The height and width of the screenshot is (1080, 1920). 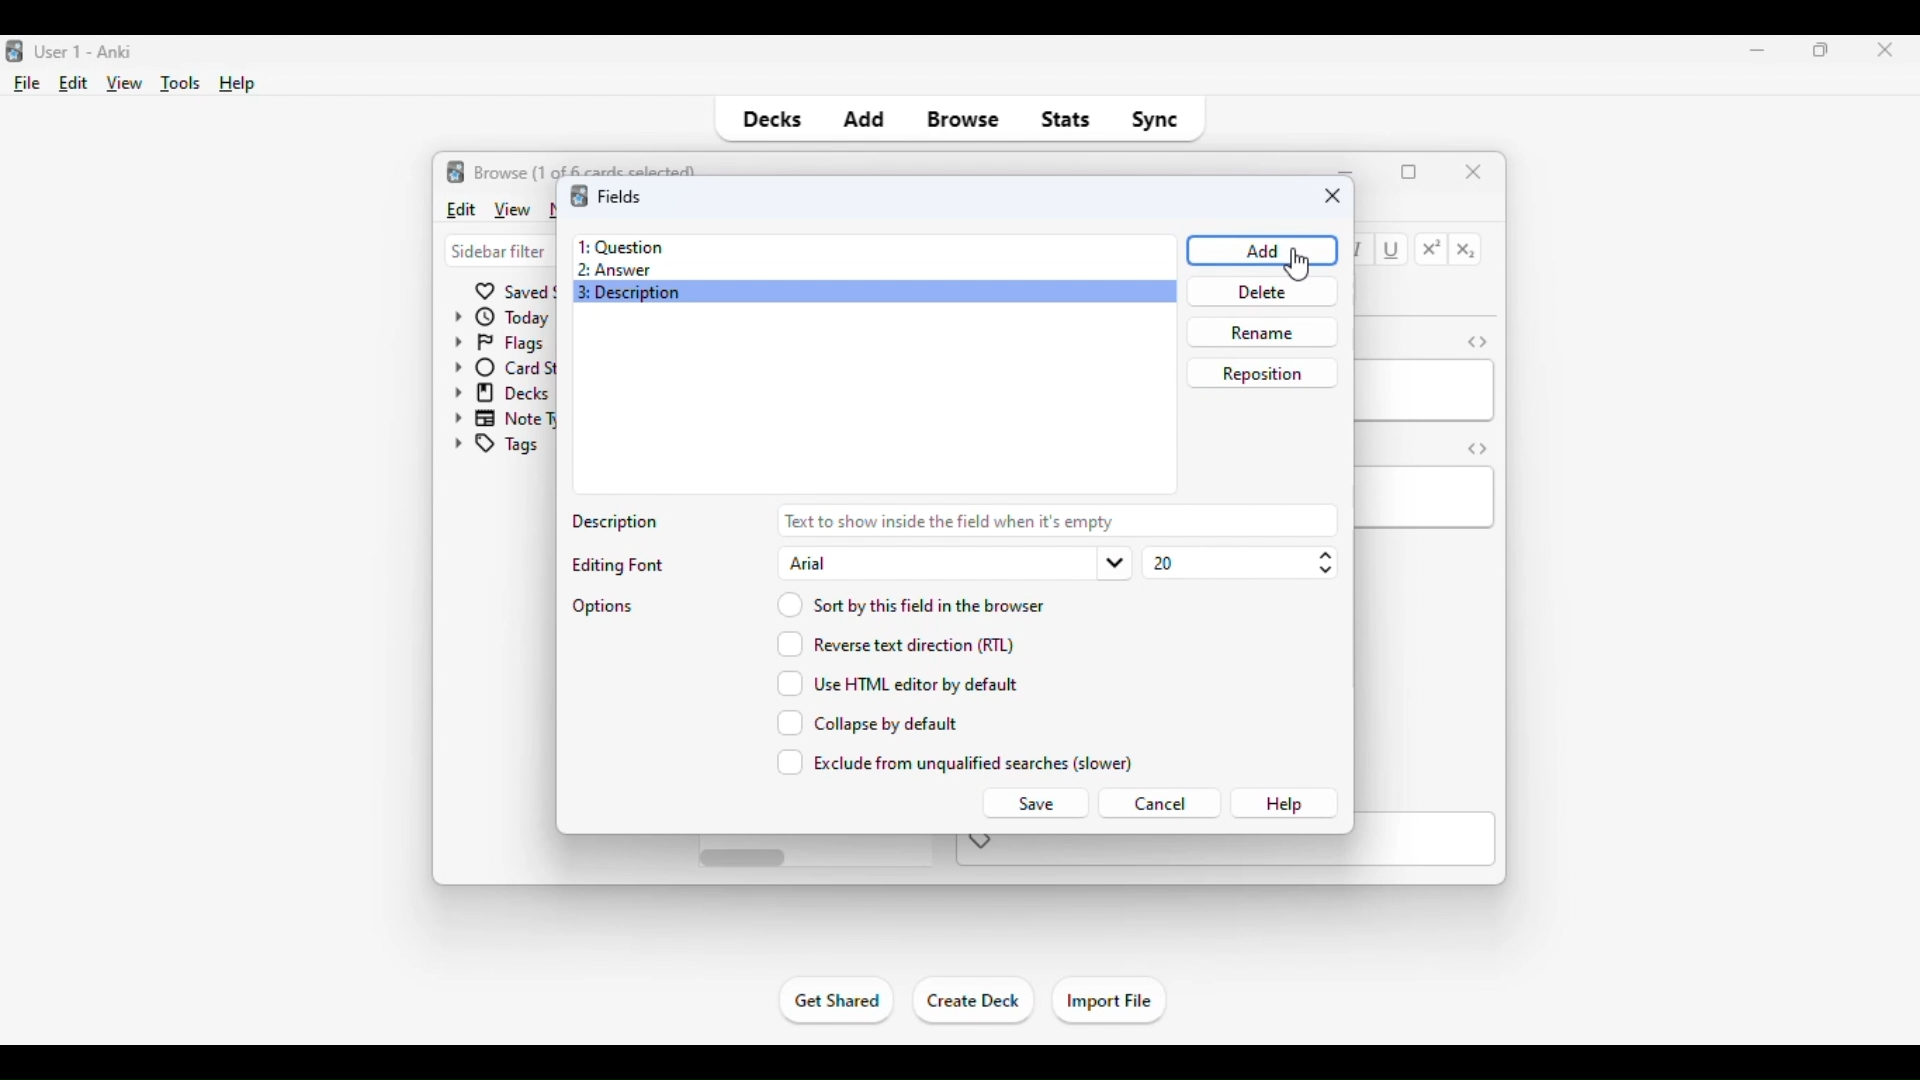 I want to click on view, so click(x=511, y=209).